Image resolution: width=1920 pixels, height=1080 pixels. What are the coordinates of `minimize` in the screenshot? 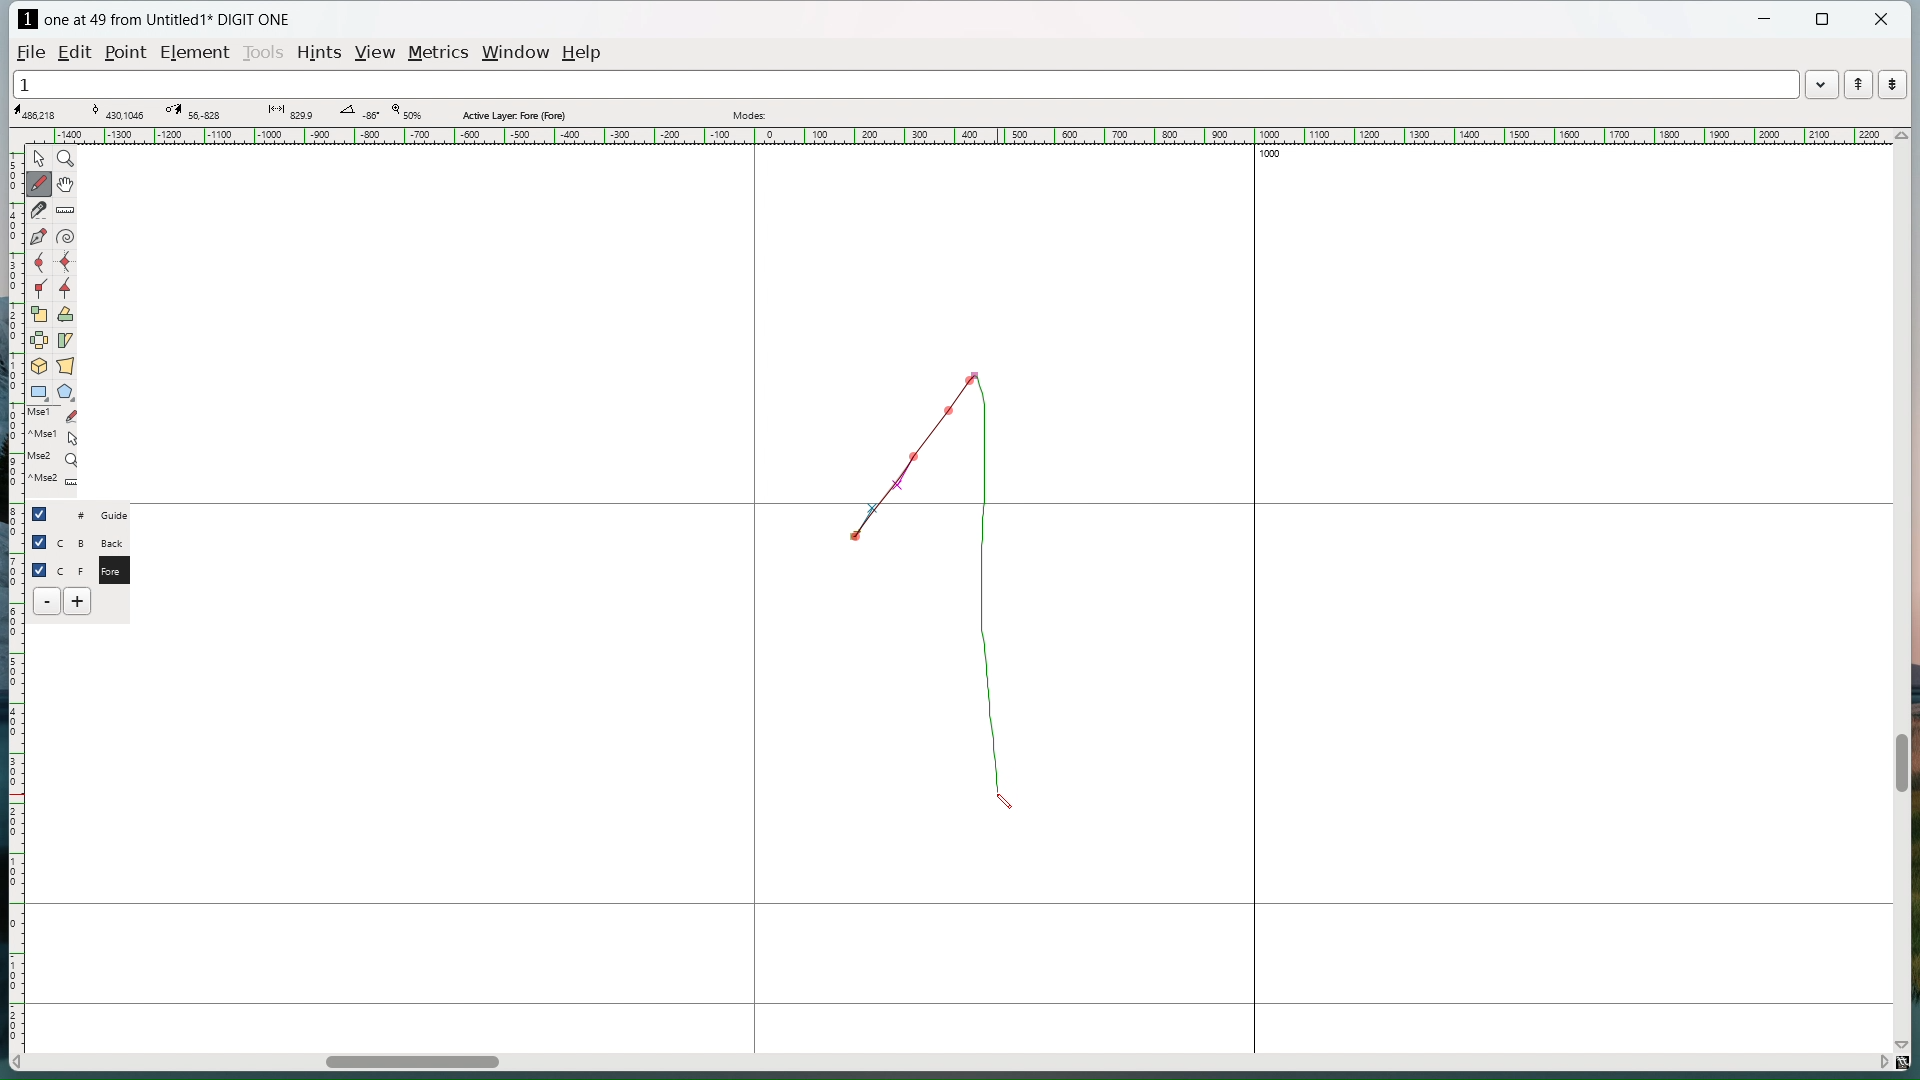 It's located at (1767, 21).